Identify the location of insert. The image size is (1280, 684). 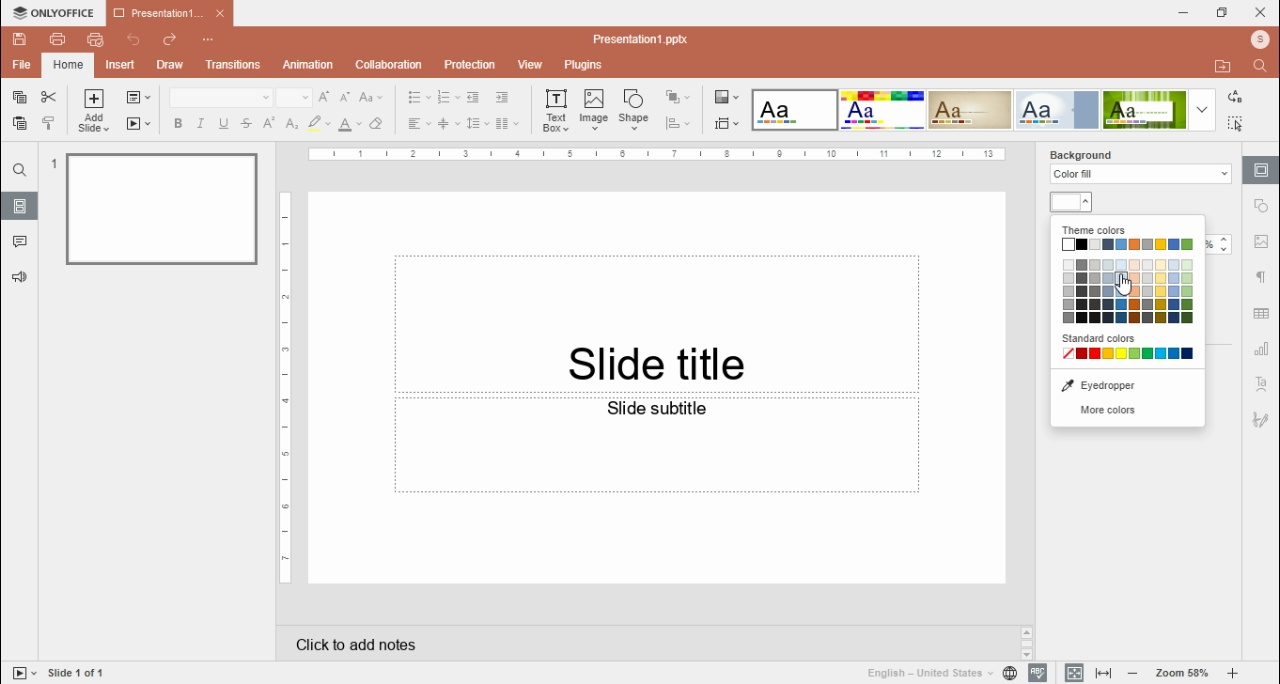
(120, 66).